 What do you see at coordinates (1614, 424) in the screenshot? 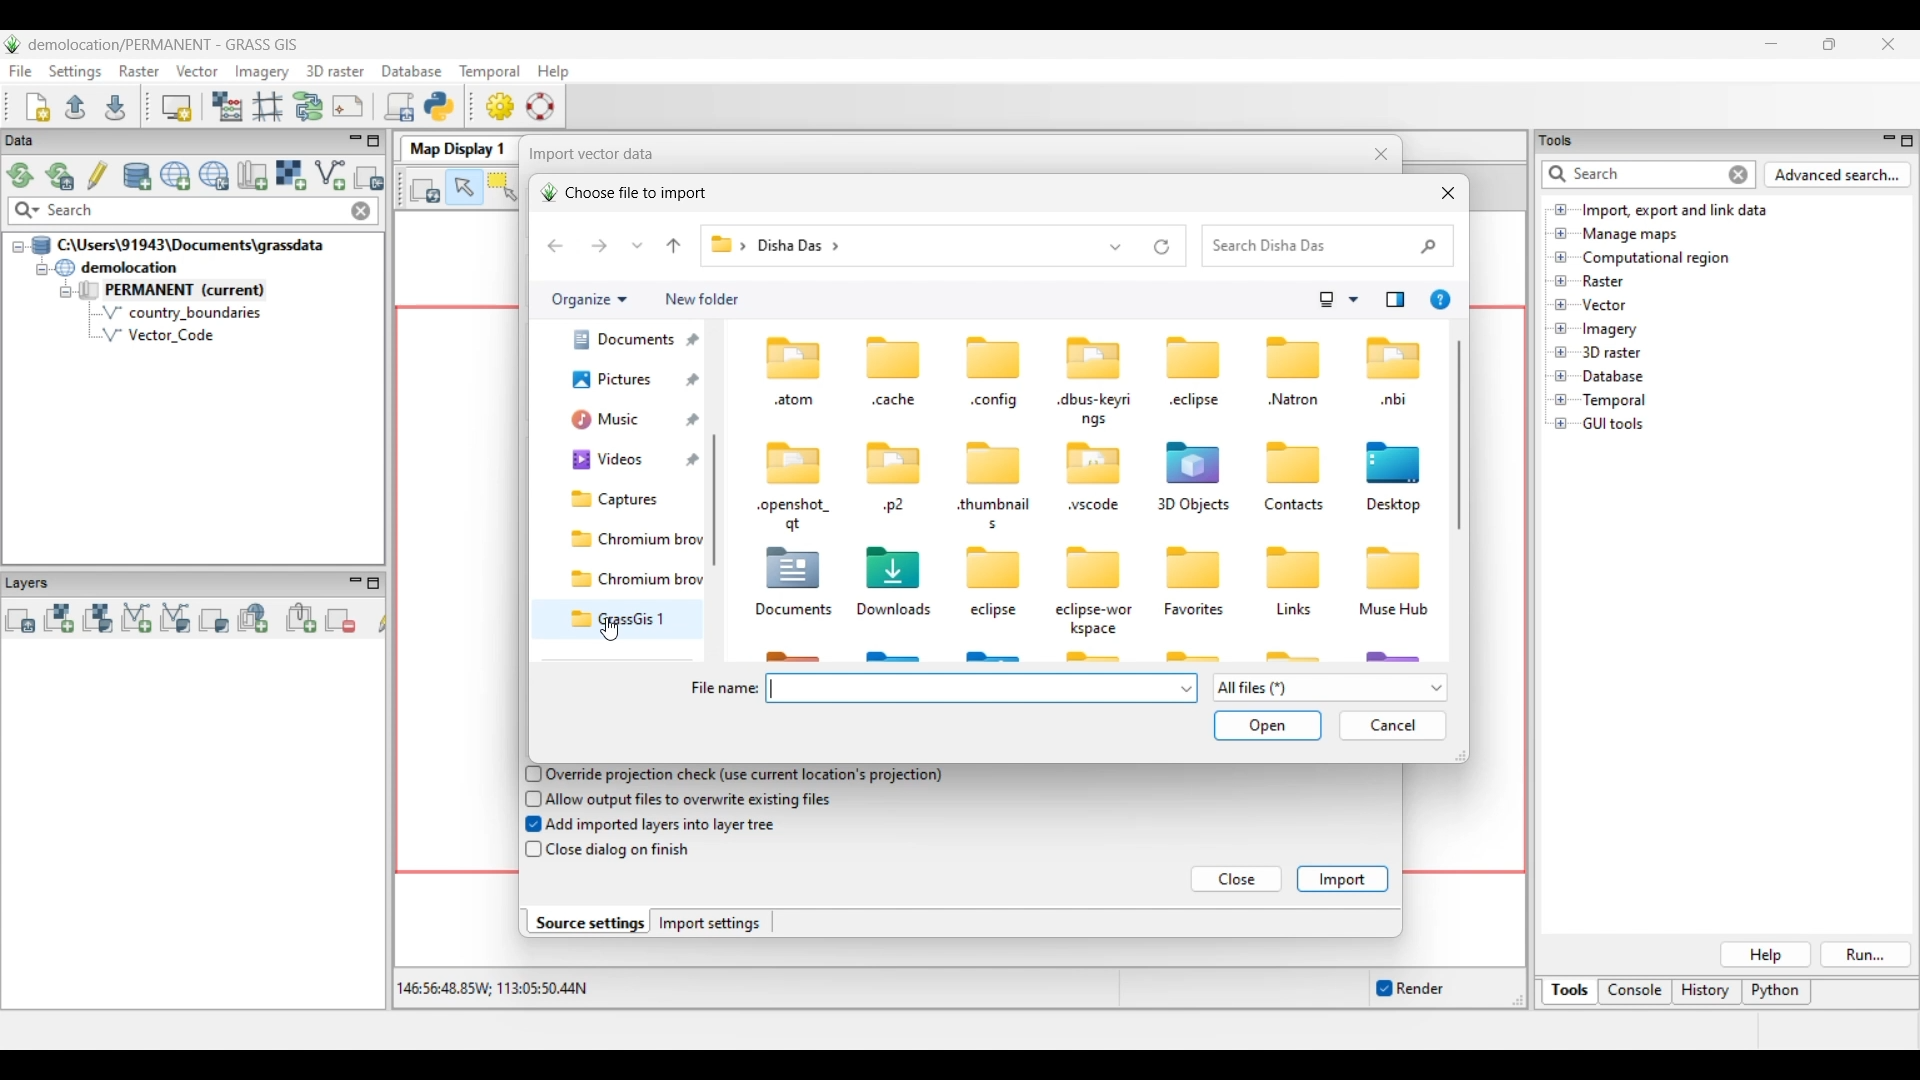
I see `Double click to see files under GUI tools` at bounding box center [1614, 424].